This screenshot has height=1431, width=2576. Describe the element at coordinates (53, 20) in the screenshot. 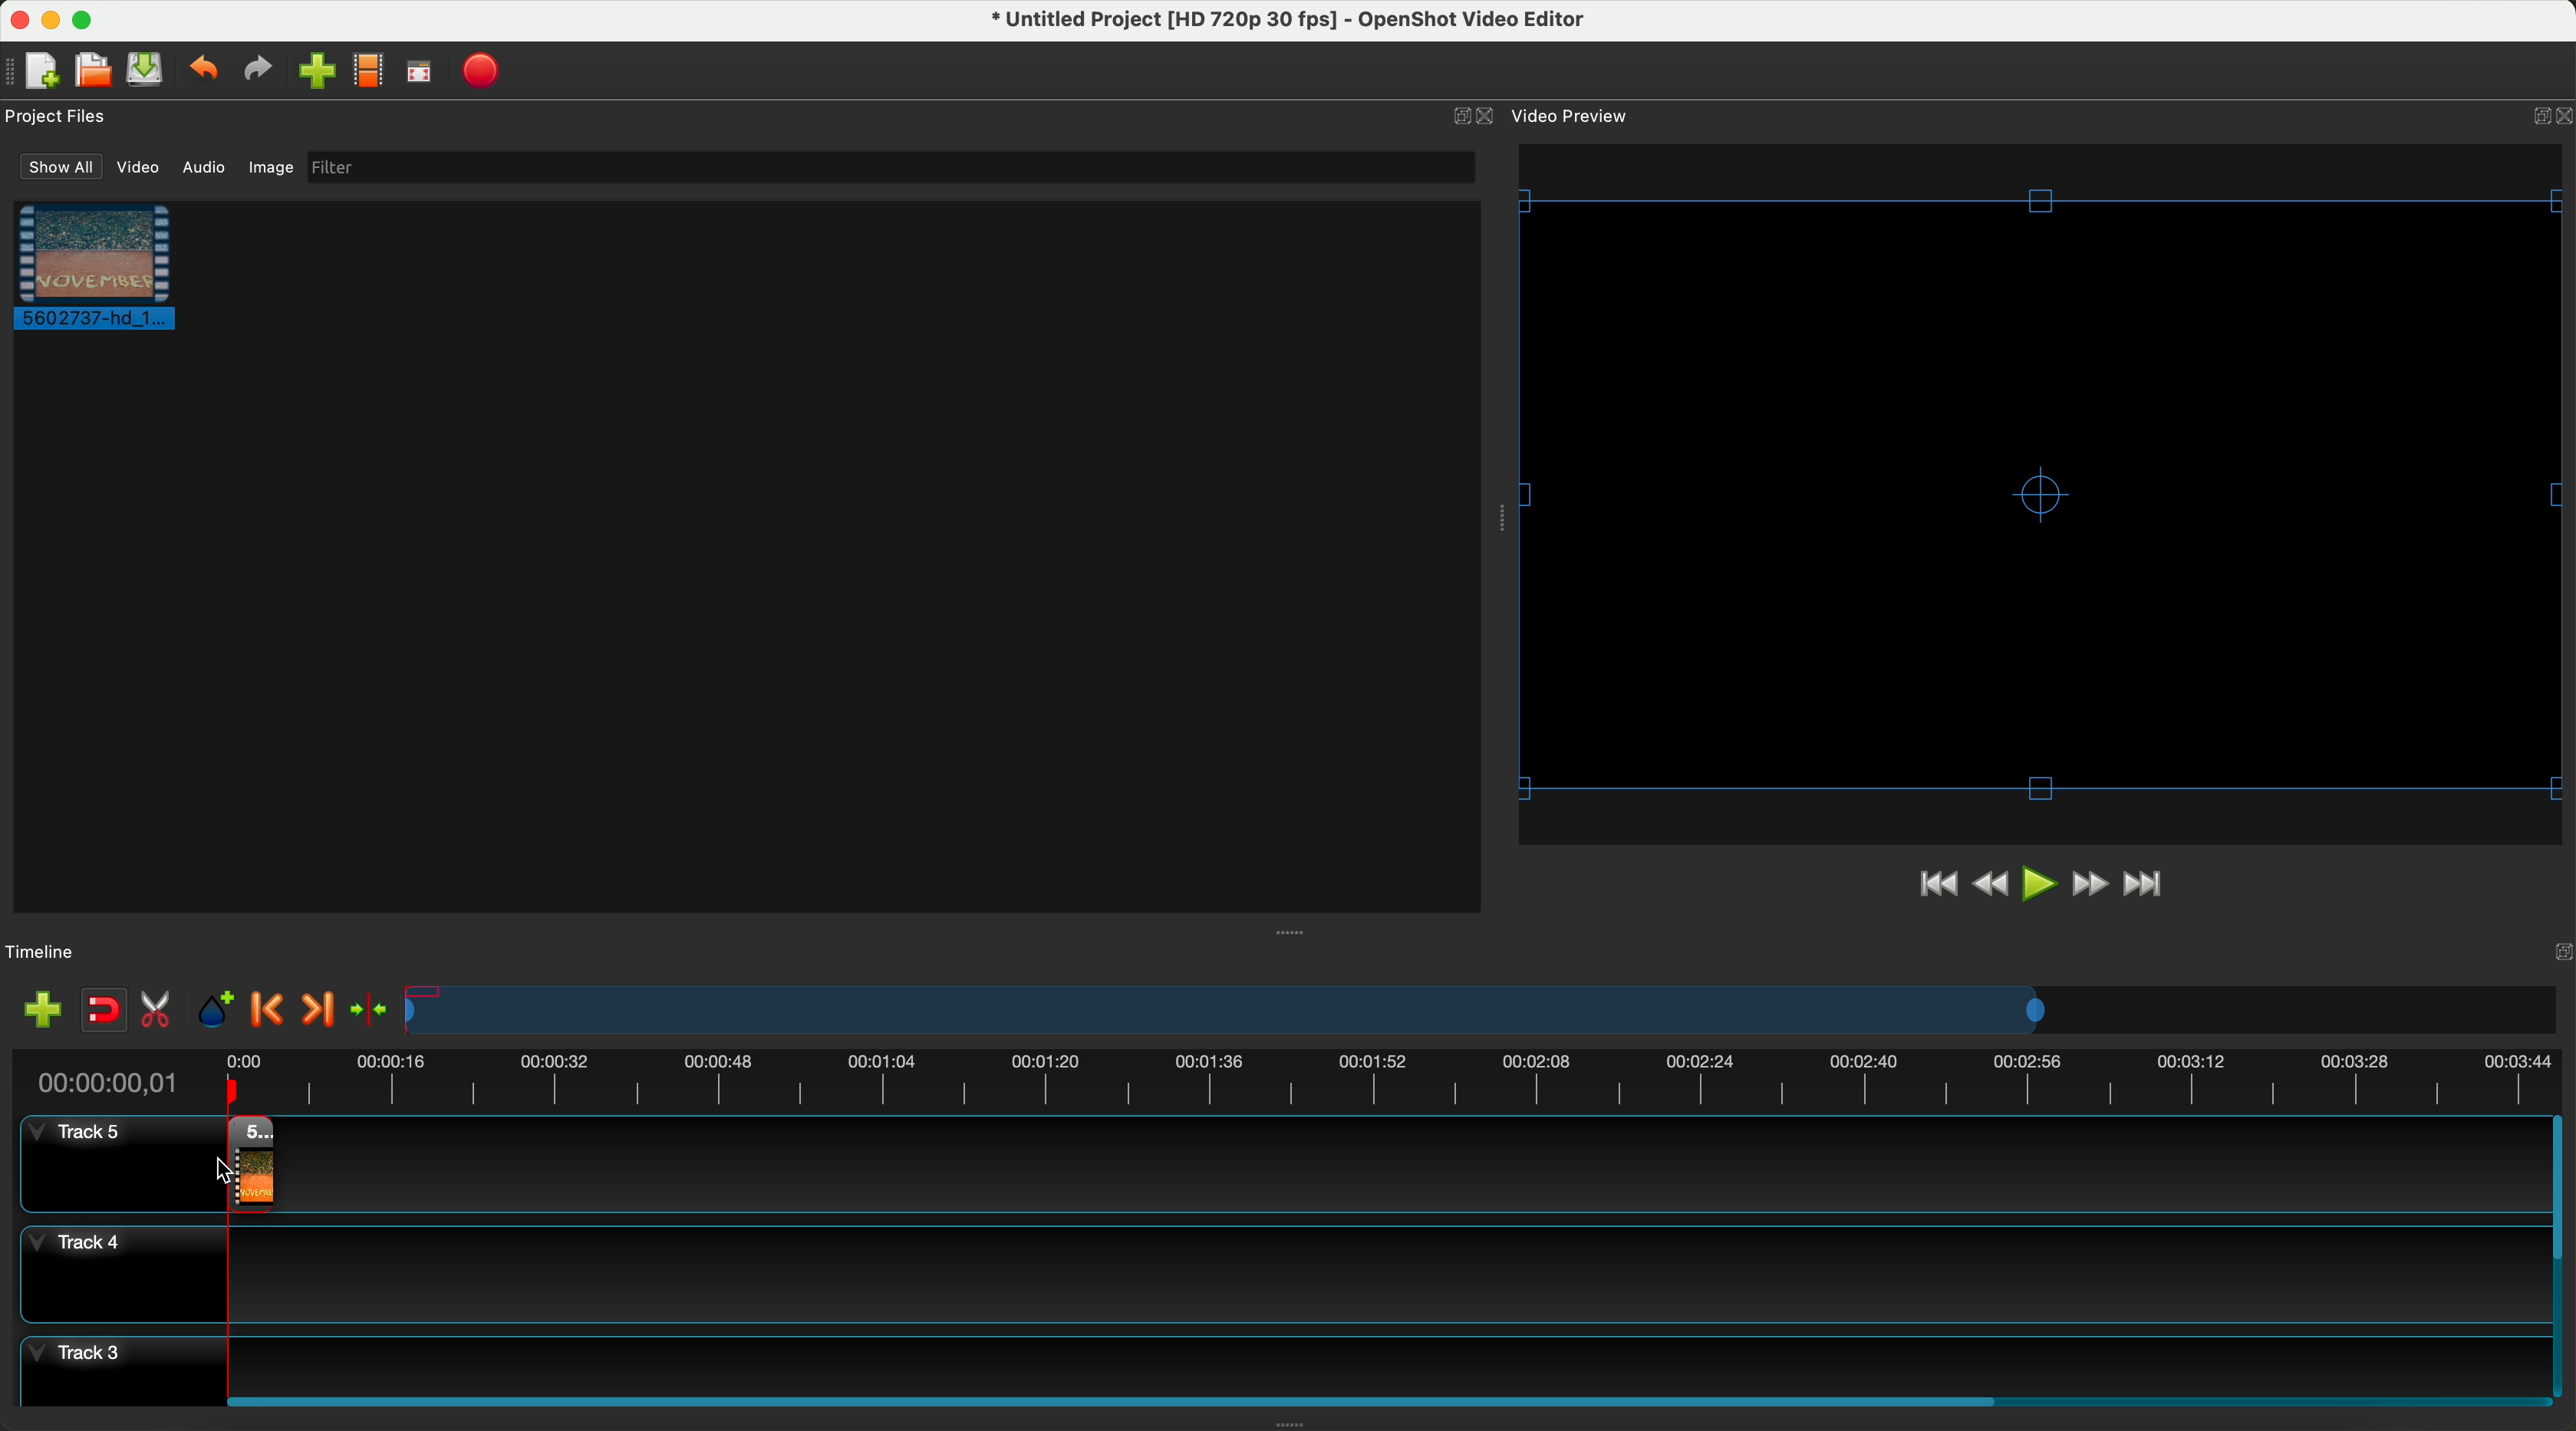

I see `minimize` at that location.